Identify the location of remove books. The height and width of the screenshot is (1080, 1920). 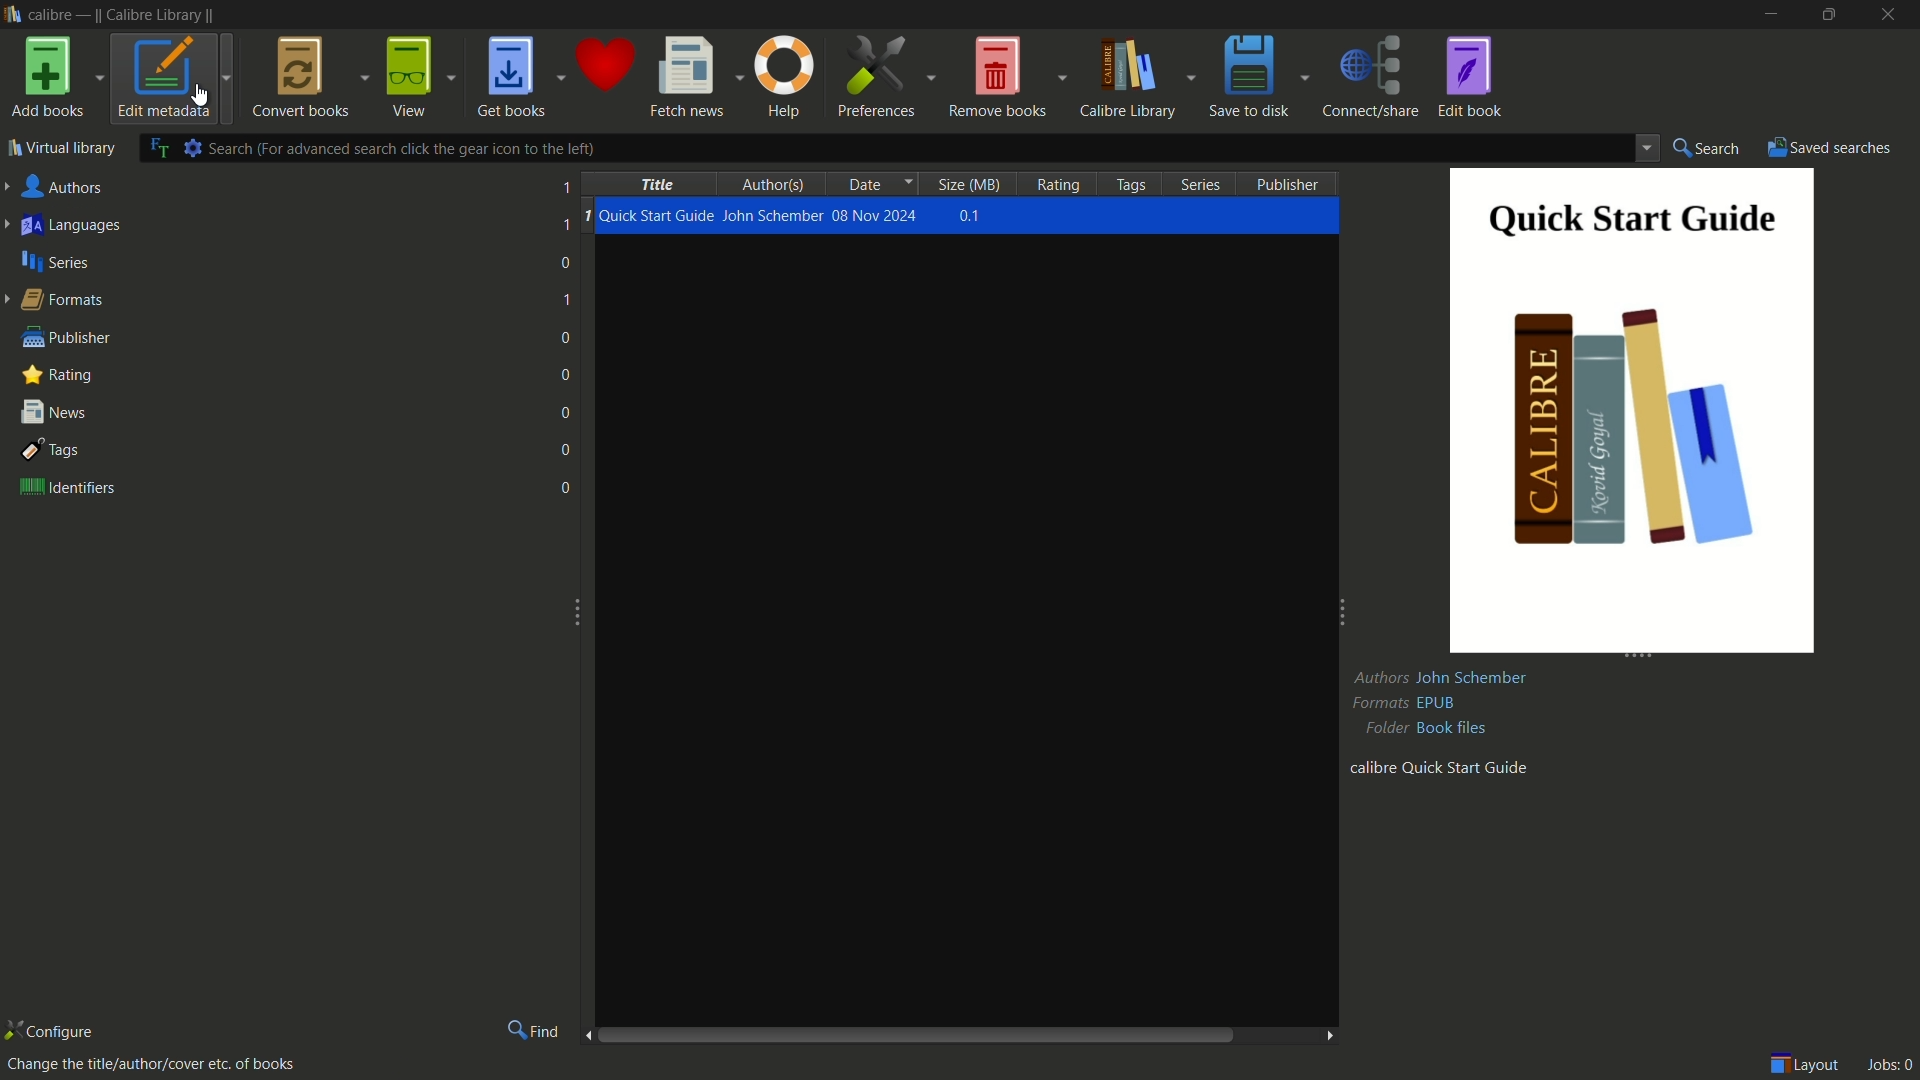
(1006, 75).